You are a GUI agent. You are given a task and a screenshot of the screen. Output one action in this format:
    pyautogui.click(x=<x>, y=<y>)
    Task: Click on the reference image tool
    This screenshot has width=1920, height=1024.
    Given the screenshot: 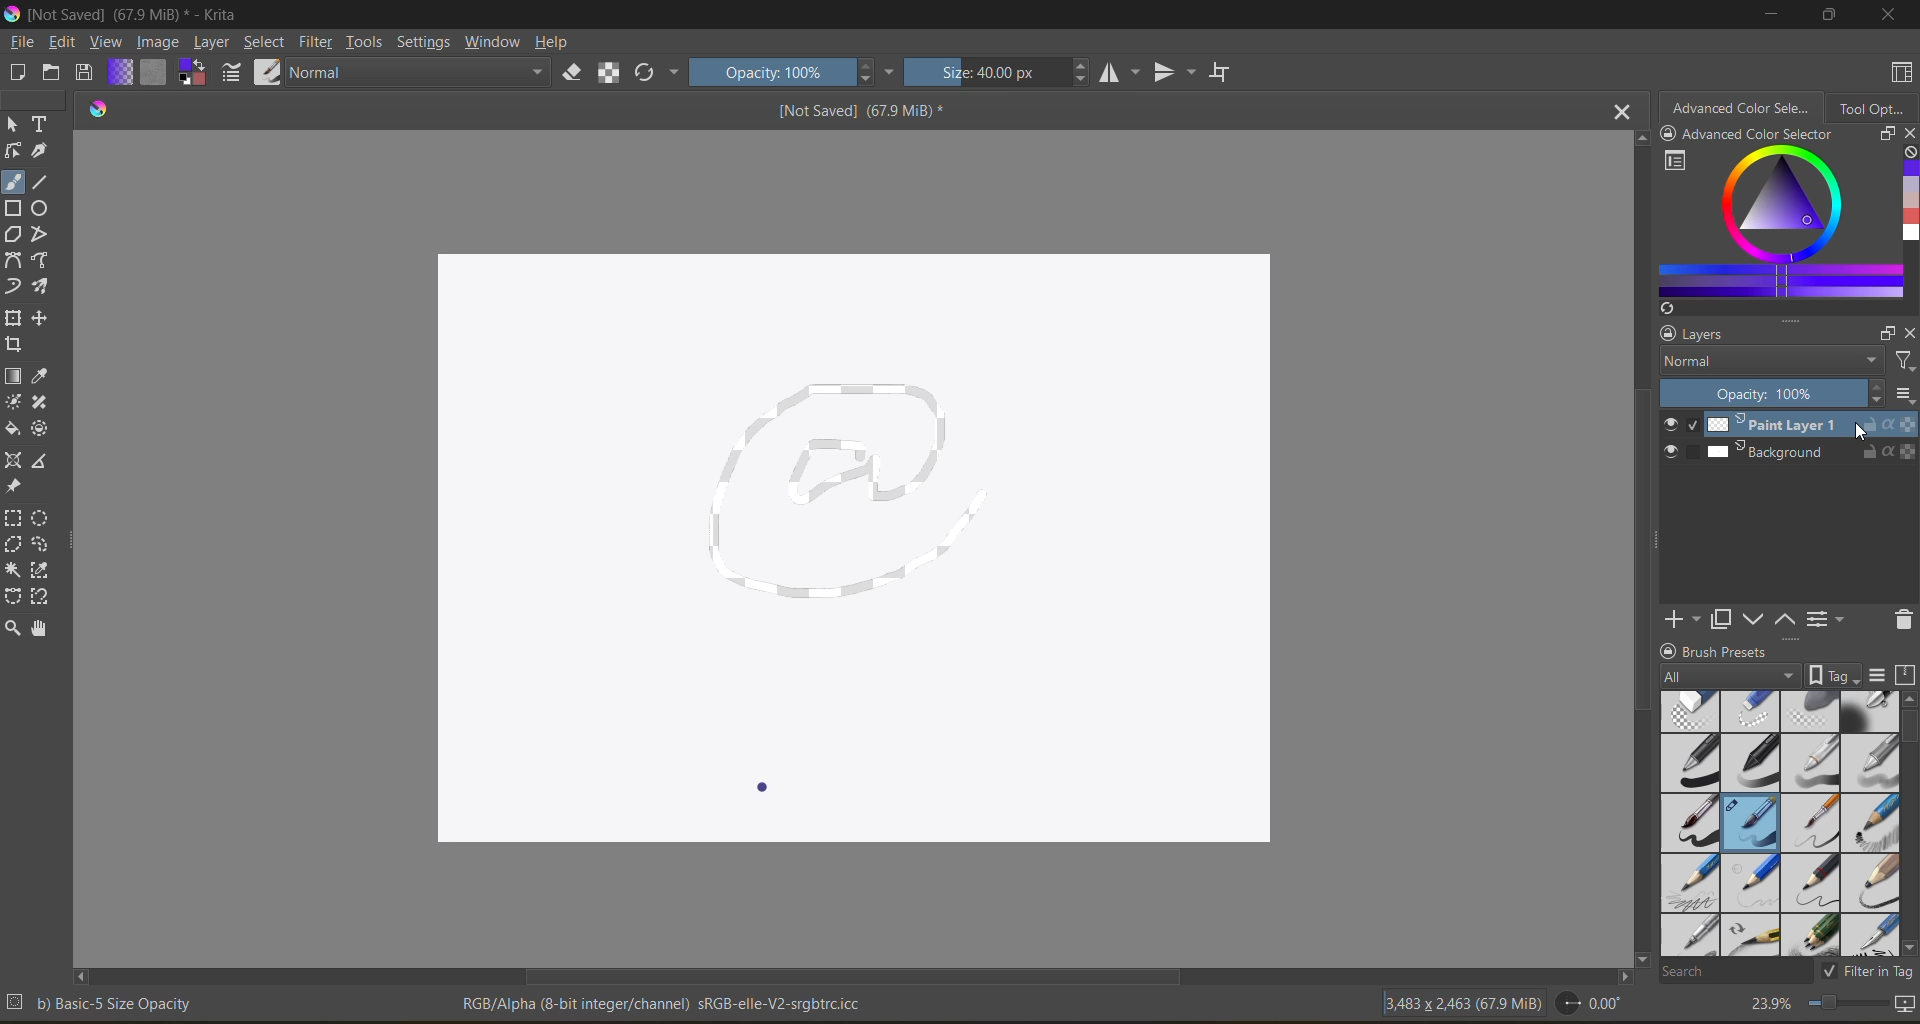 What is the action you would take?
    pyautogui.click(x=13, y=486)
    